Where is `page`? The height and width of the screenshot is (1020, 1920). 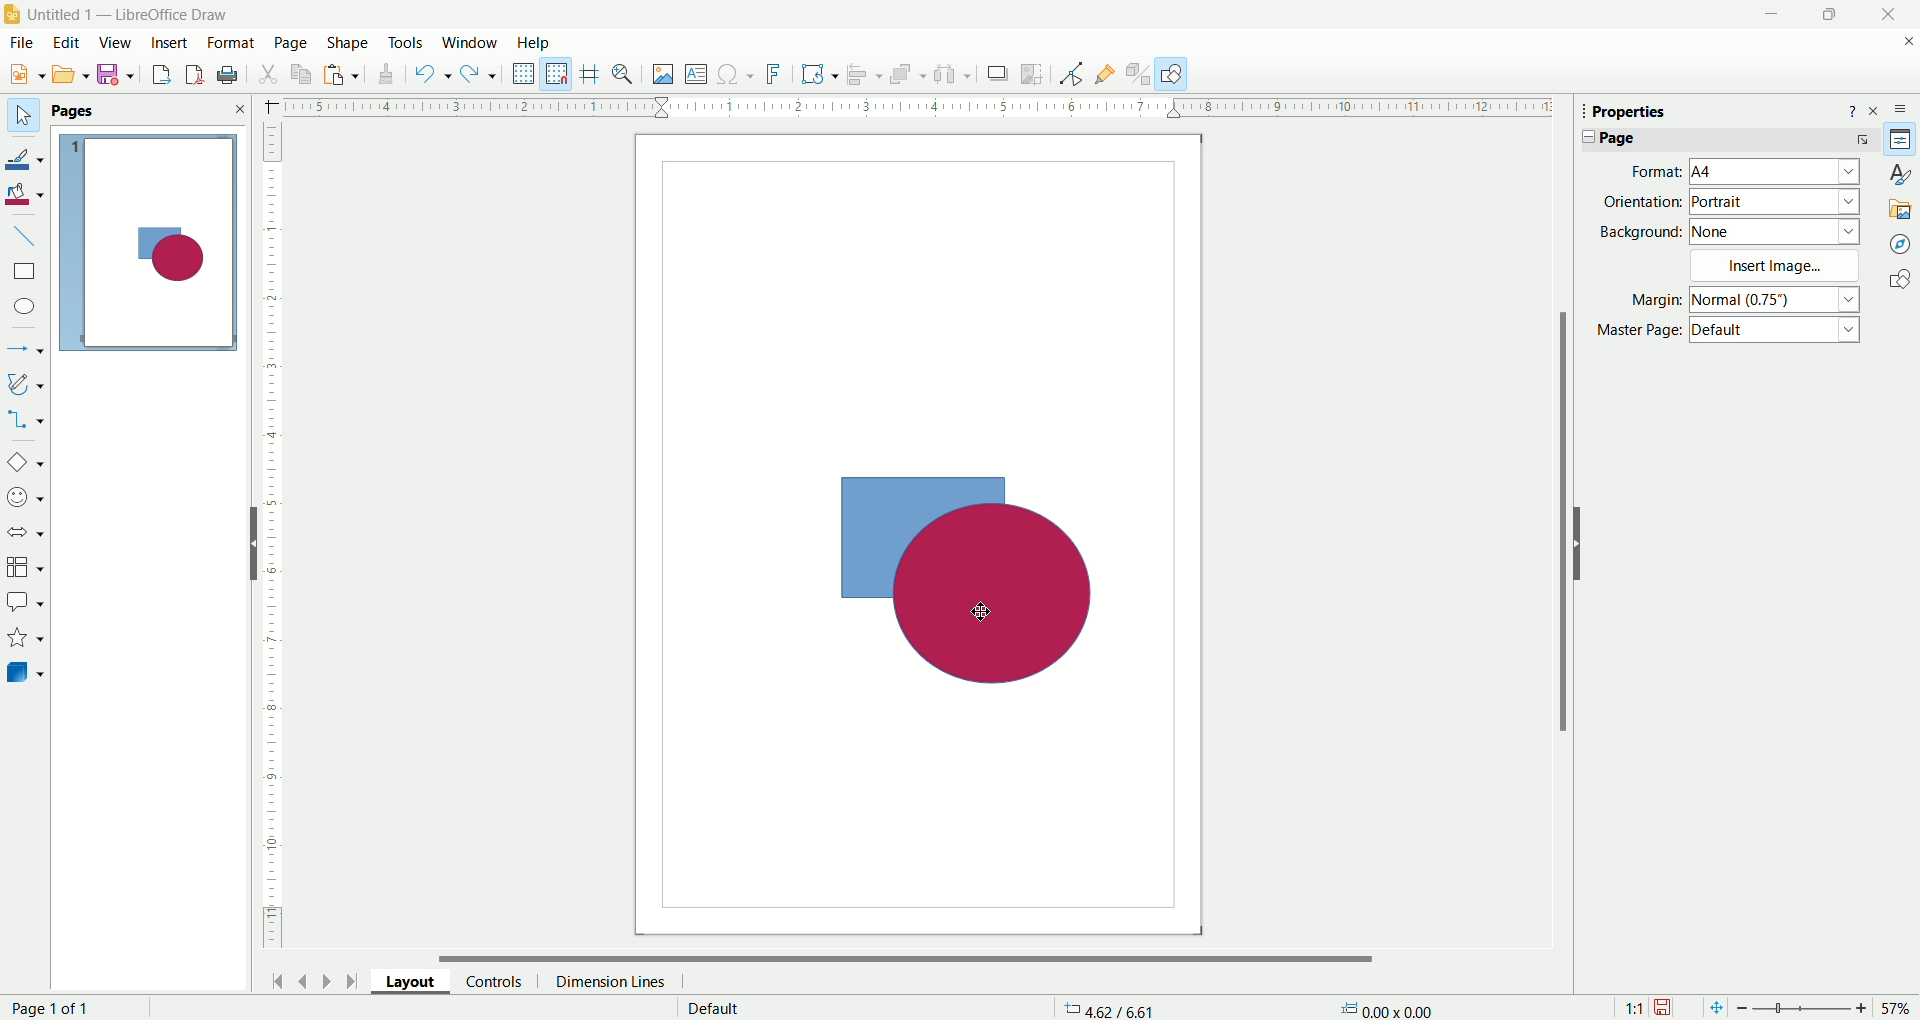 page is located at coordinates (289, 42).